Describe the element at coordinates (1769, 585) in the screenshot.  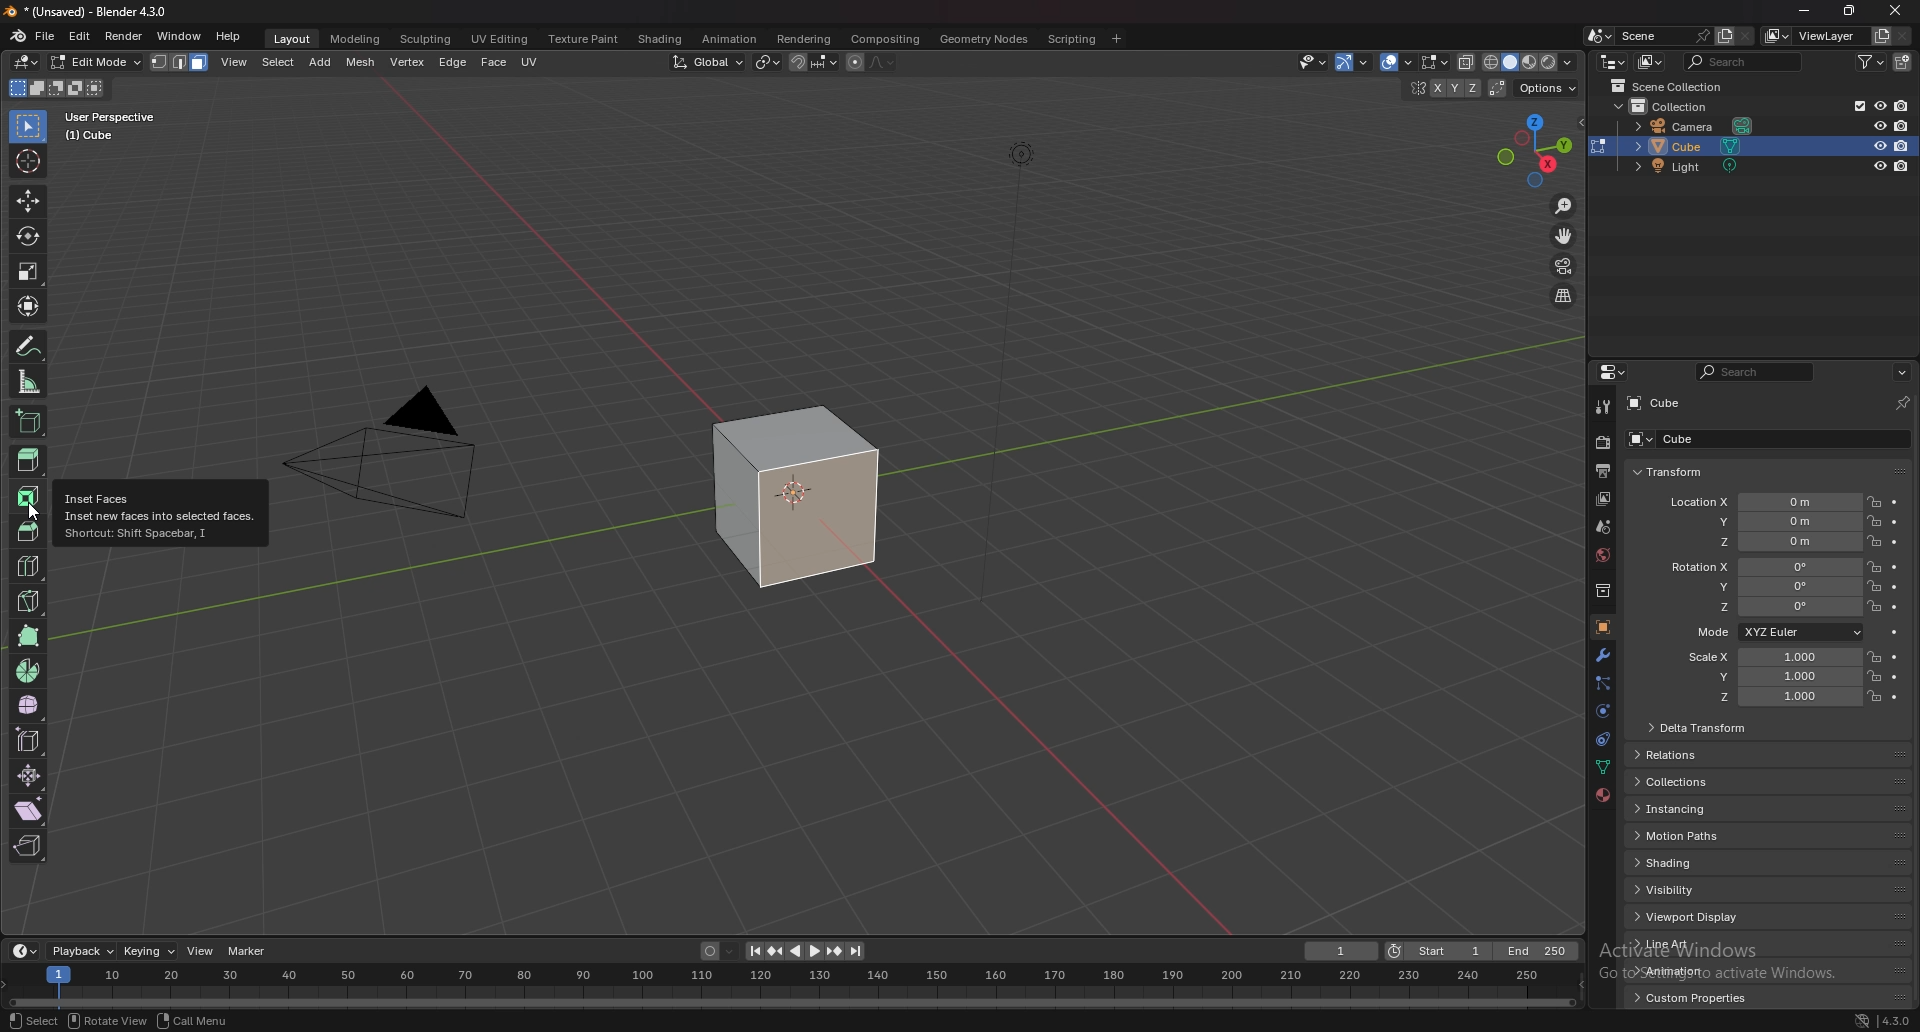
I see `rotation y` at that location.